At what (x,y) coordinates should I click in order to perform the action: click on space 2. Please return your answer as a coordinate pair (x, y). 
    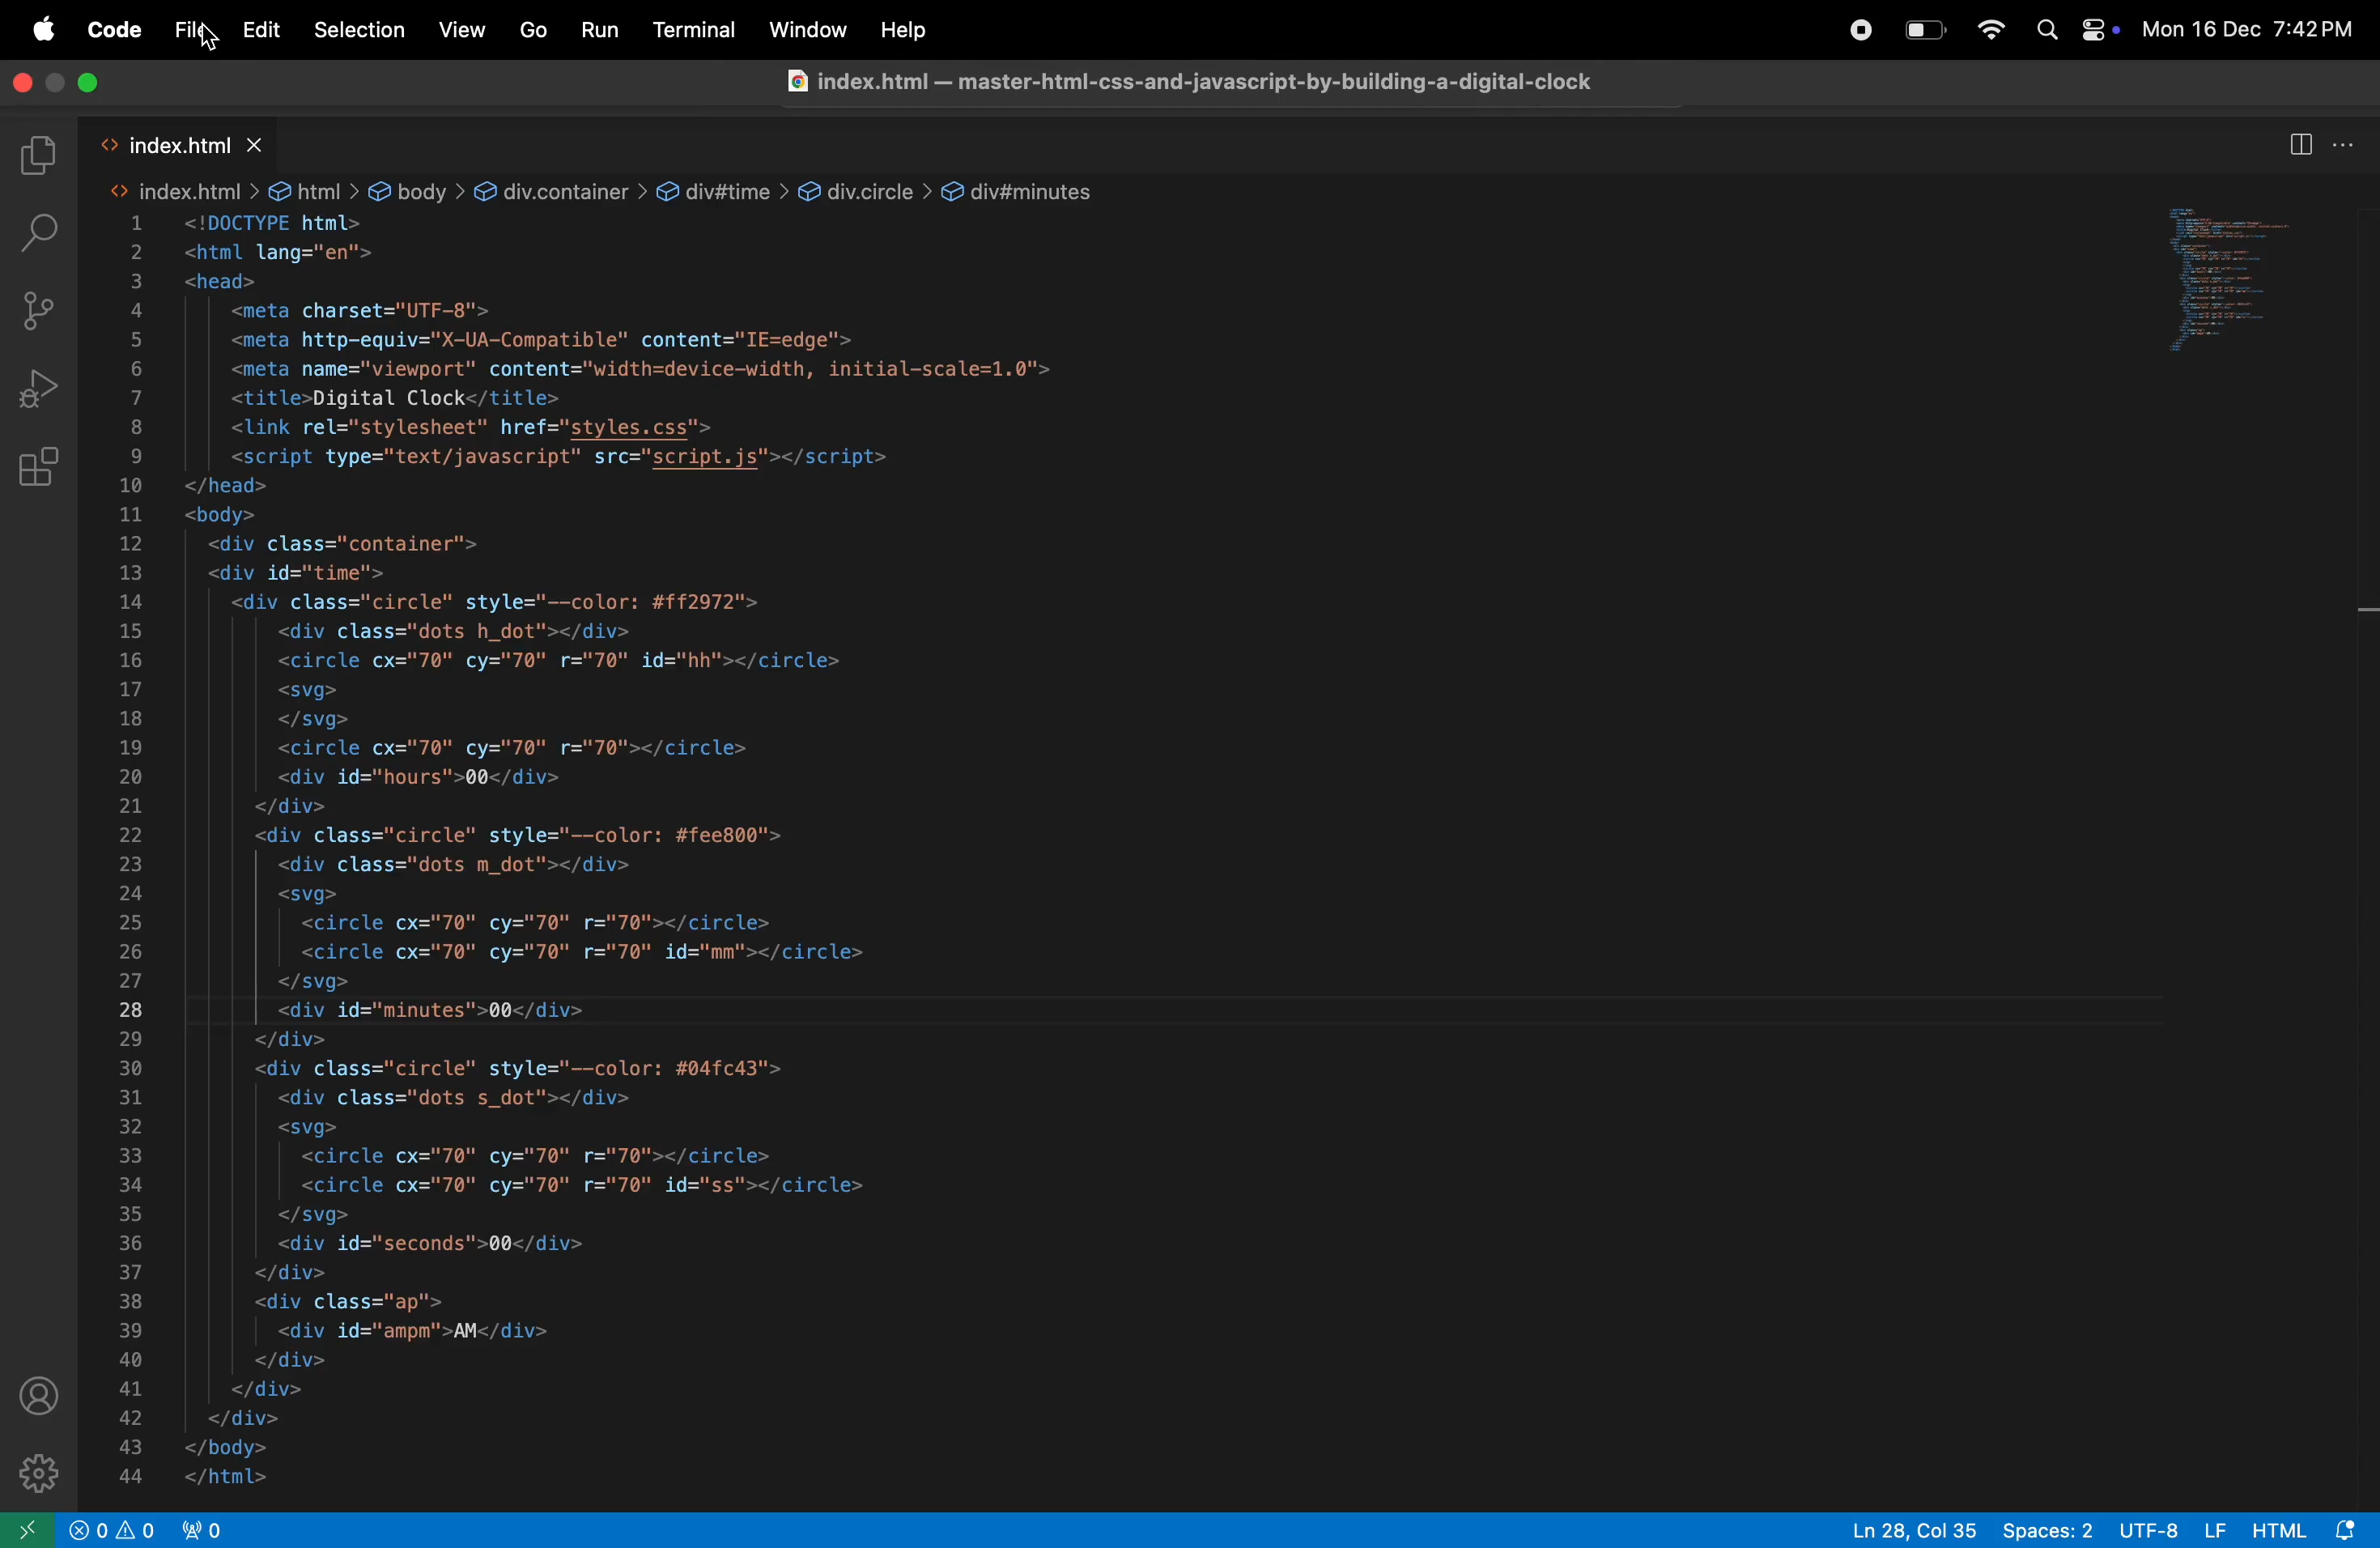
    Looking at the image, I should click on (2041, 1530).